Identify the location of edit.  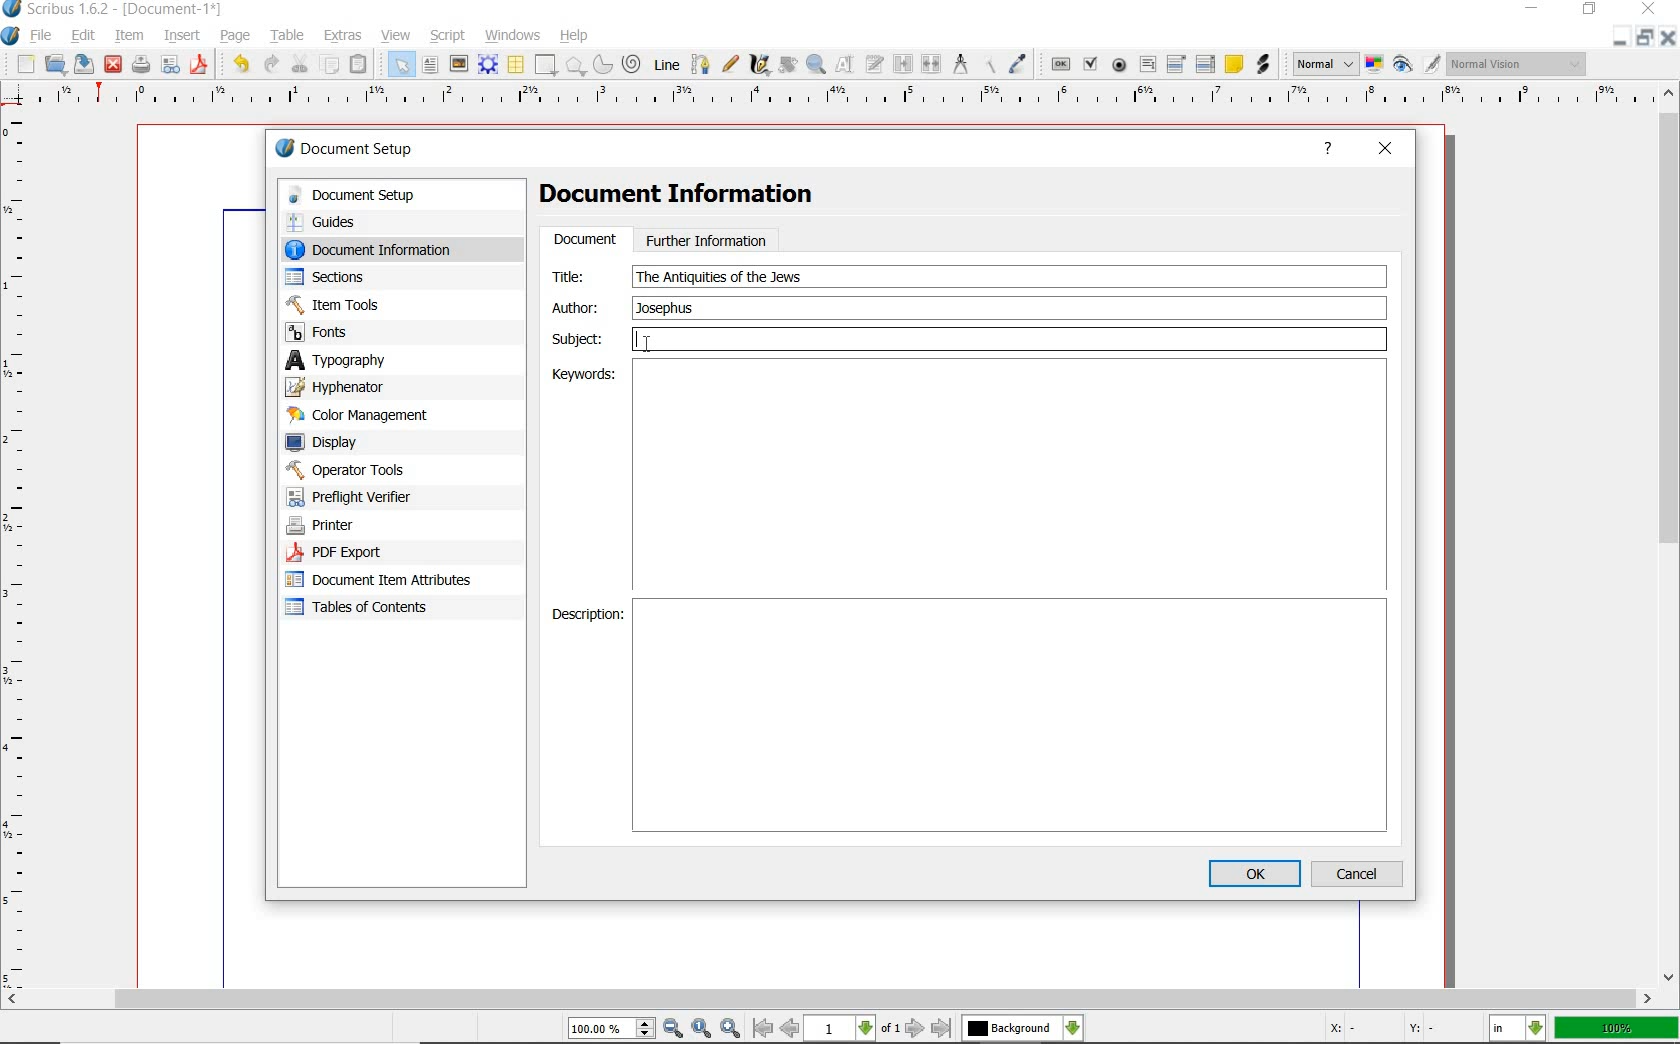
(84, 35).